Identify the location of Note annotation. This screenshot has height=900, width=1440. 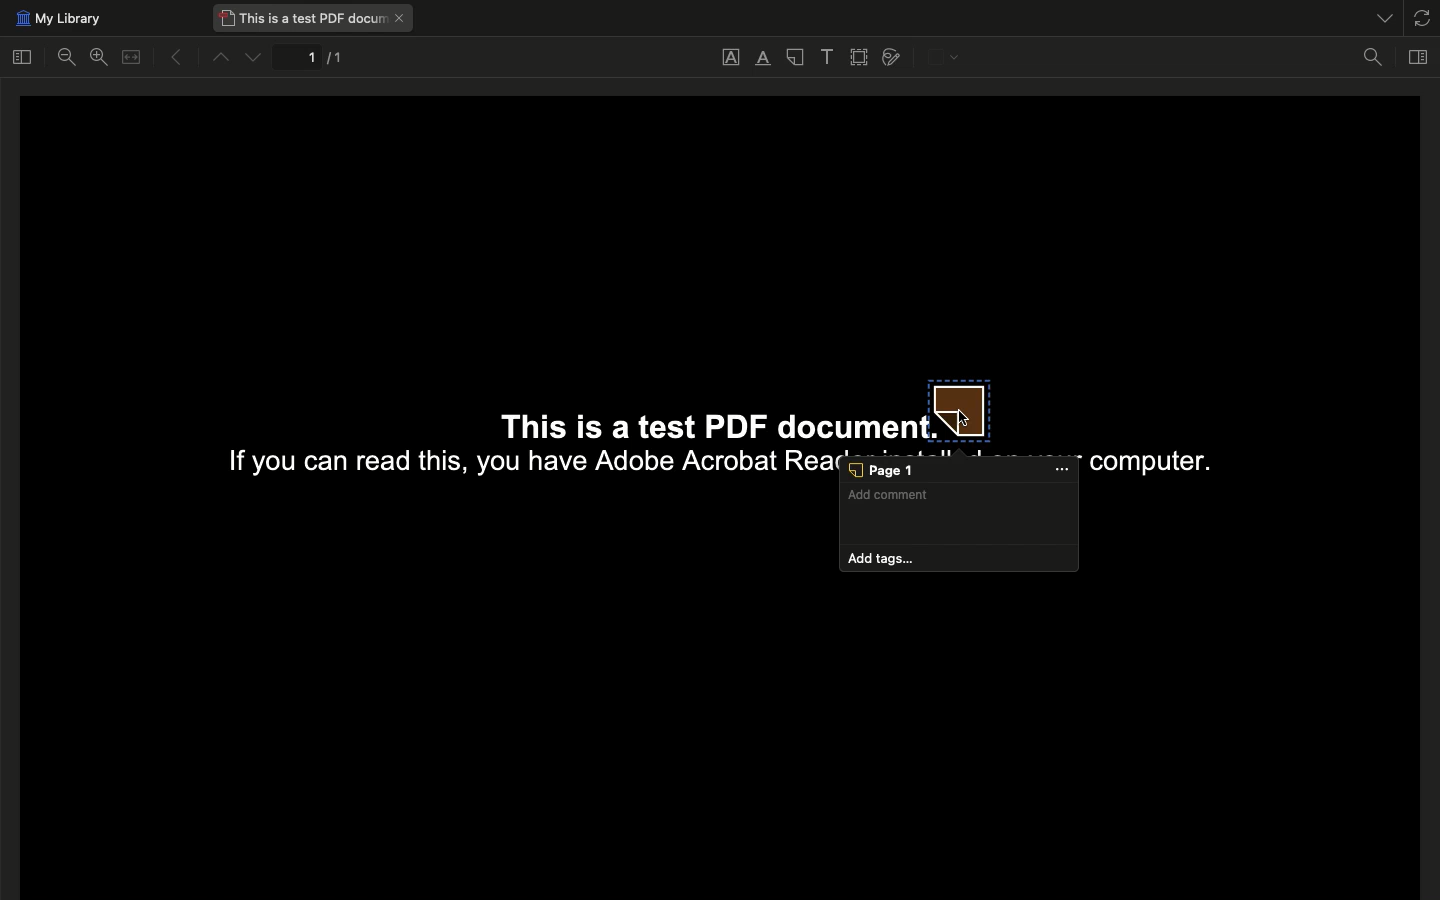
(794, 60).